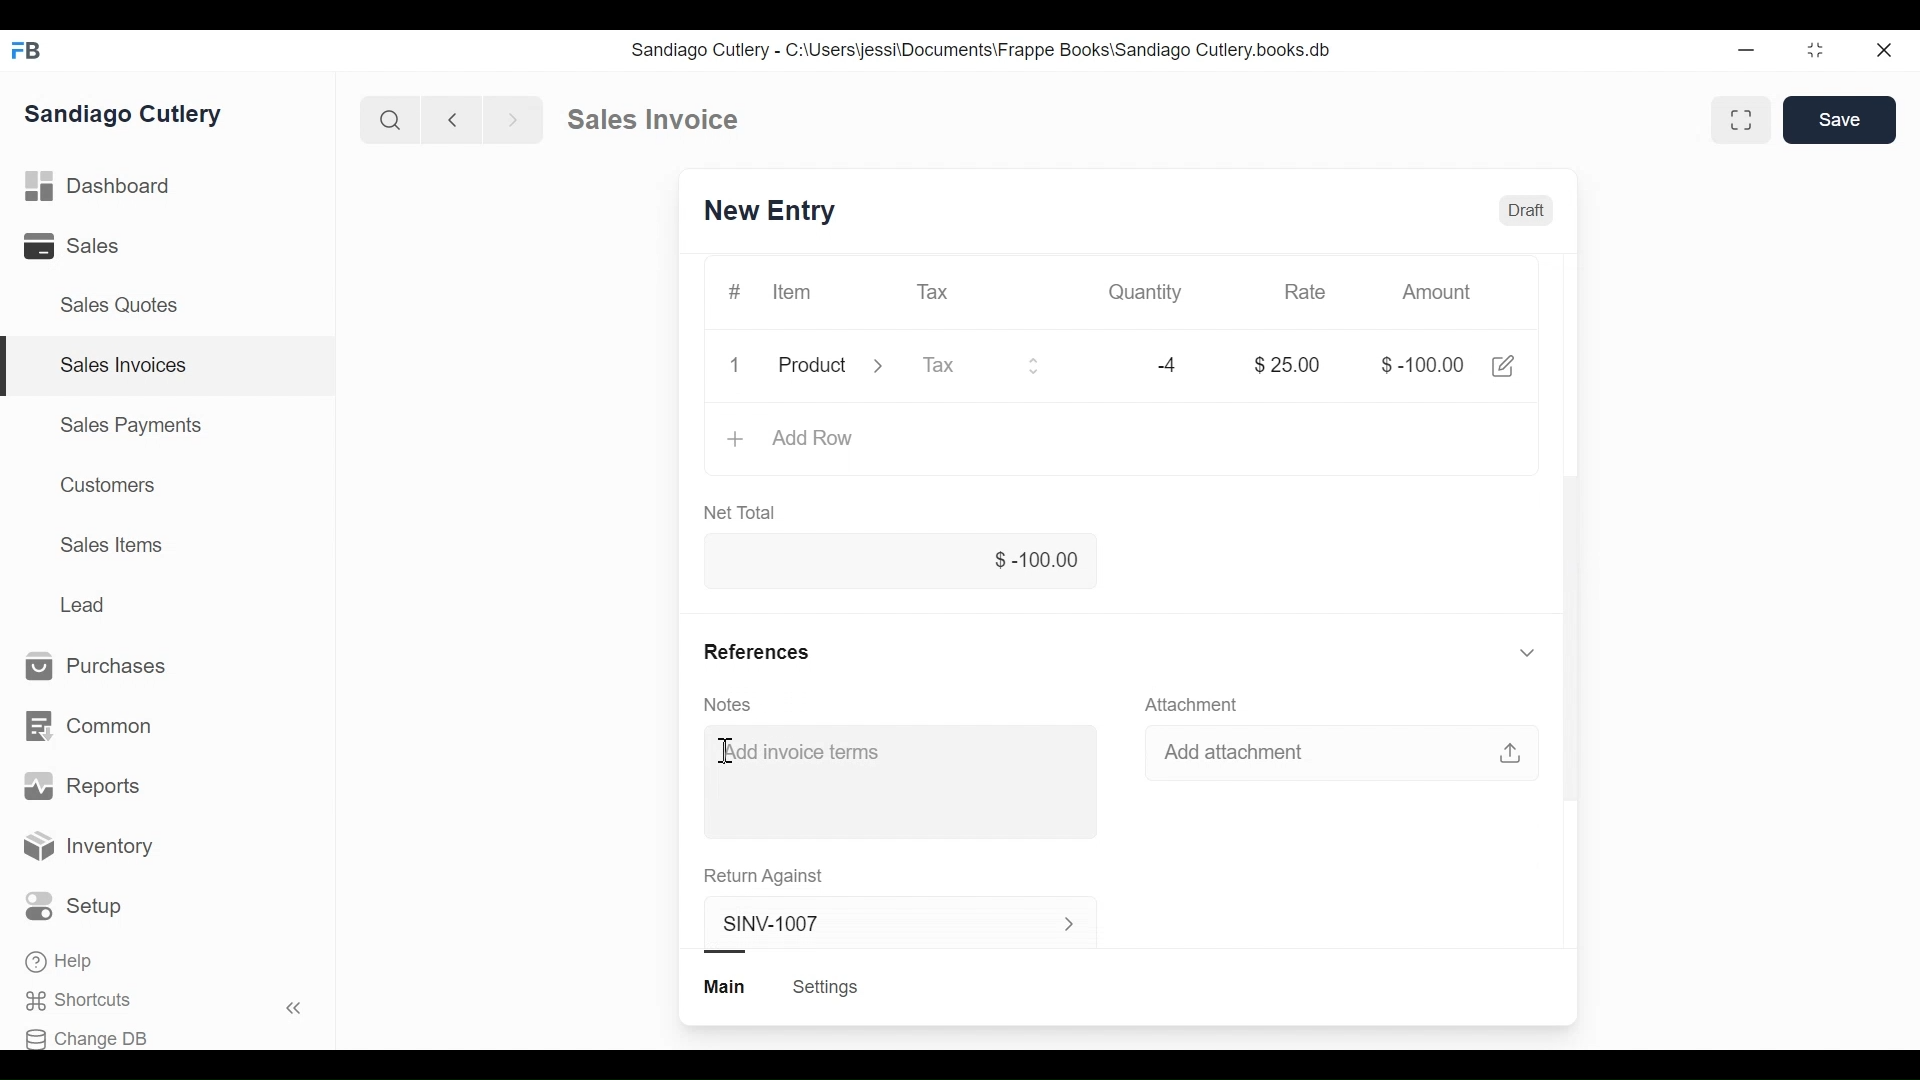 This screenshot has height=1080, width=1920. What do you see at coordinates (59, 961) in the screenshot?
I see ` Help` at bounding box center [59, 961].